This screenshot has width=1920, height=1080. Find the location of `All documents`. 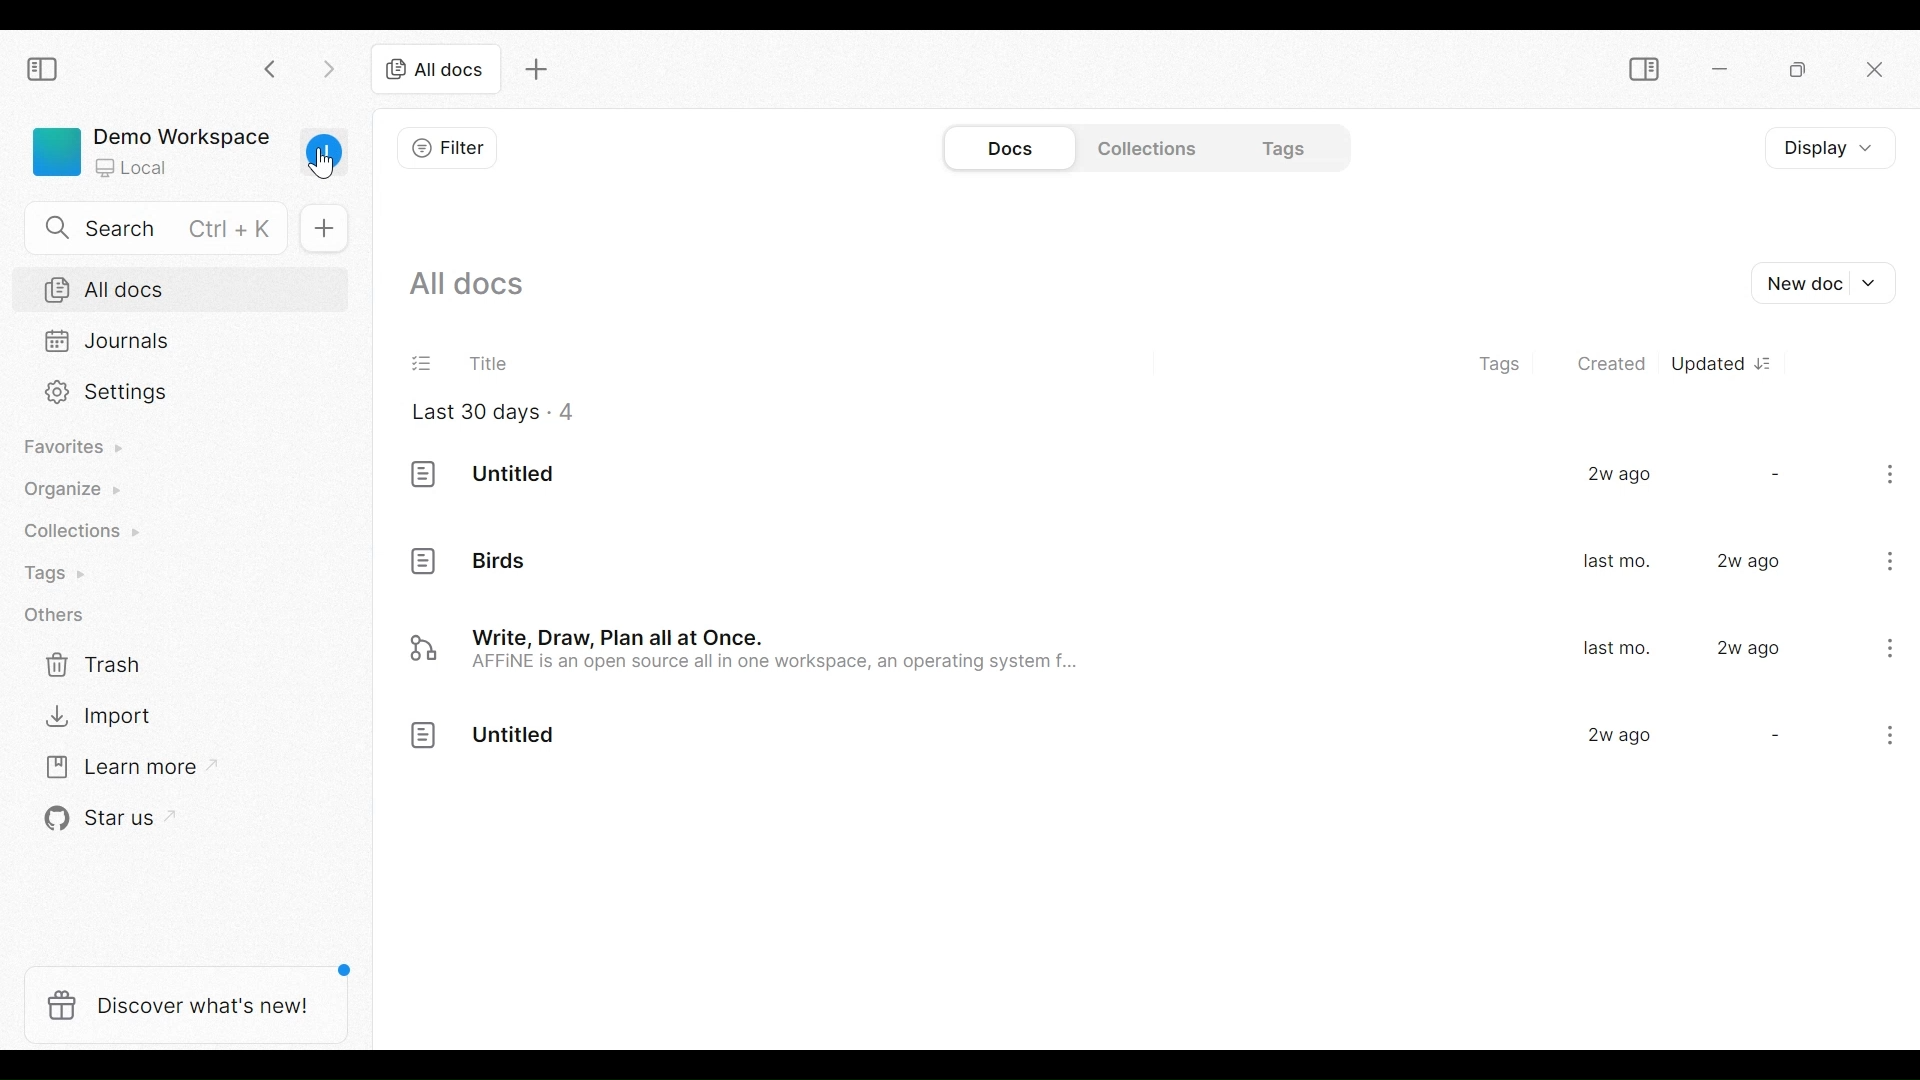

All documents is located at coordinates (436, 71).